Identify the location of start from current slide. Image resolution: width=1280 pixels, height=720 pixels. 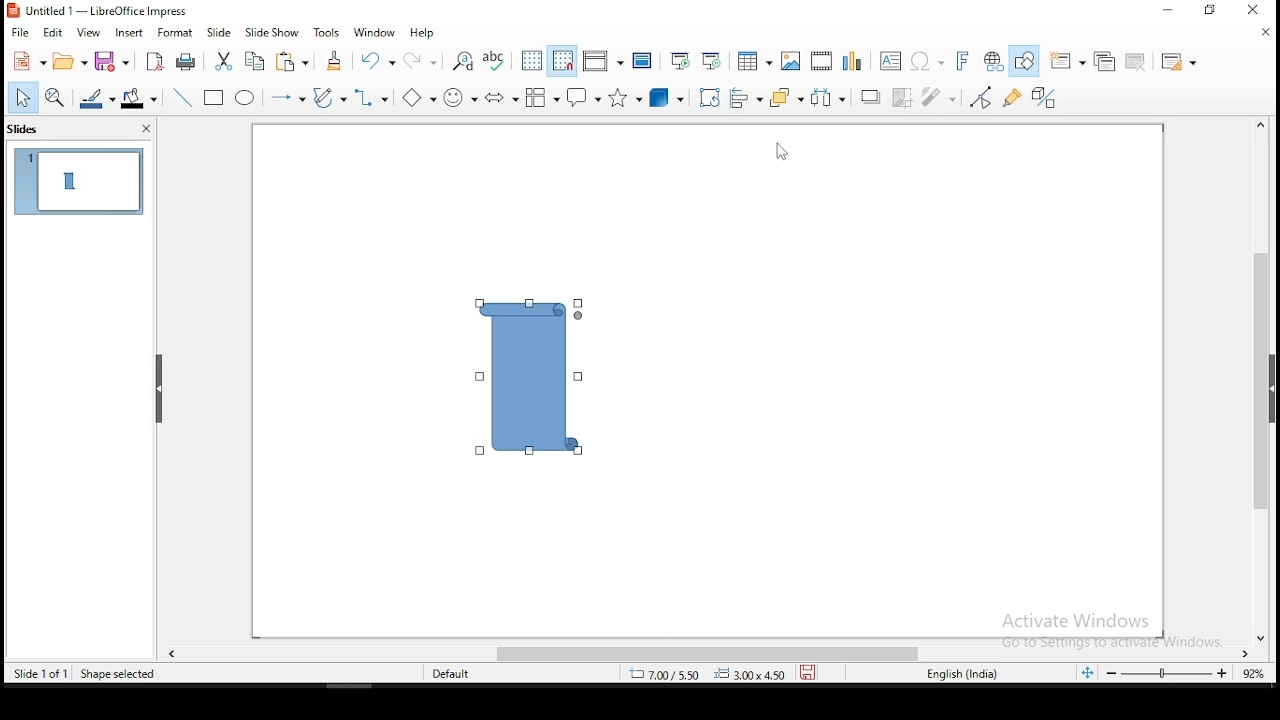
(714, 59).